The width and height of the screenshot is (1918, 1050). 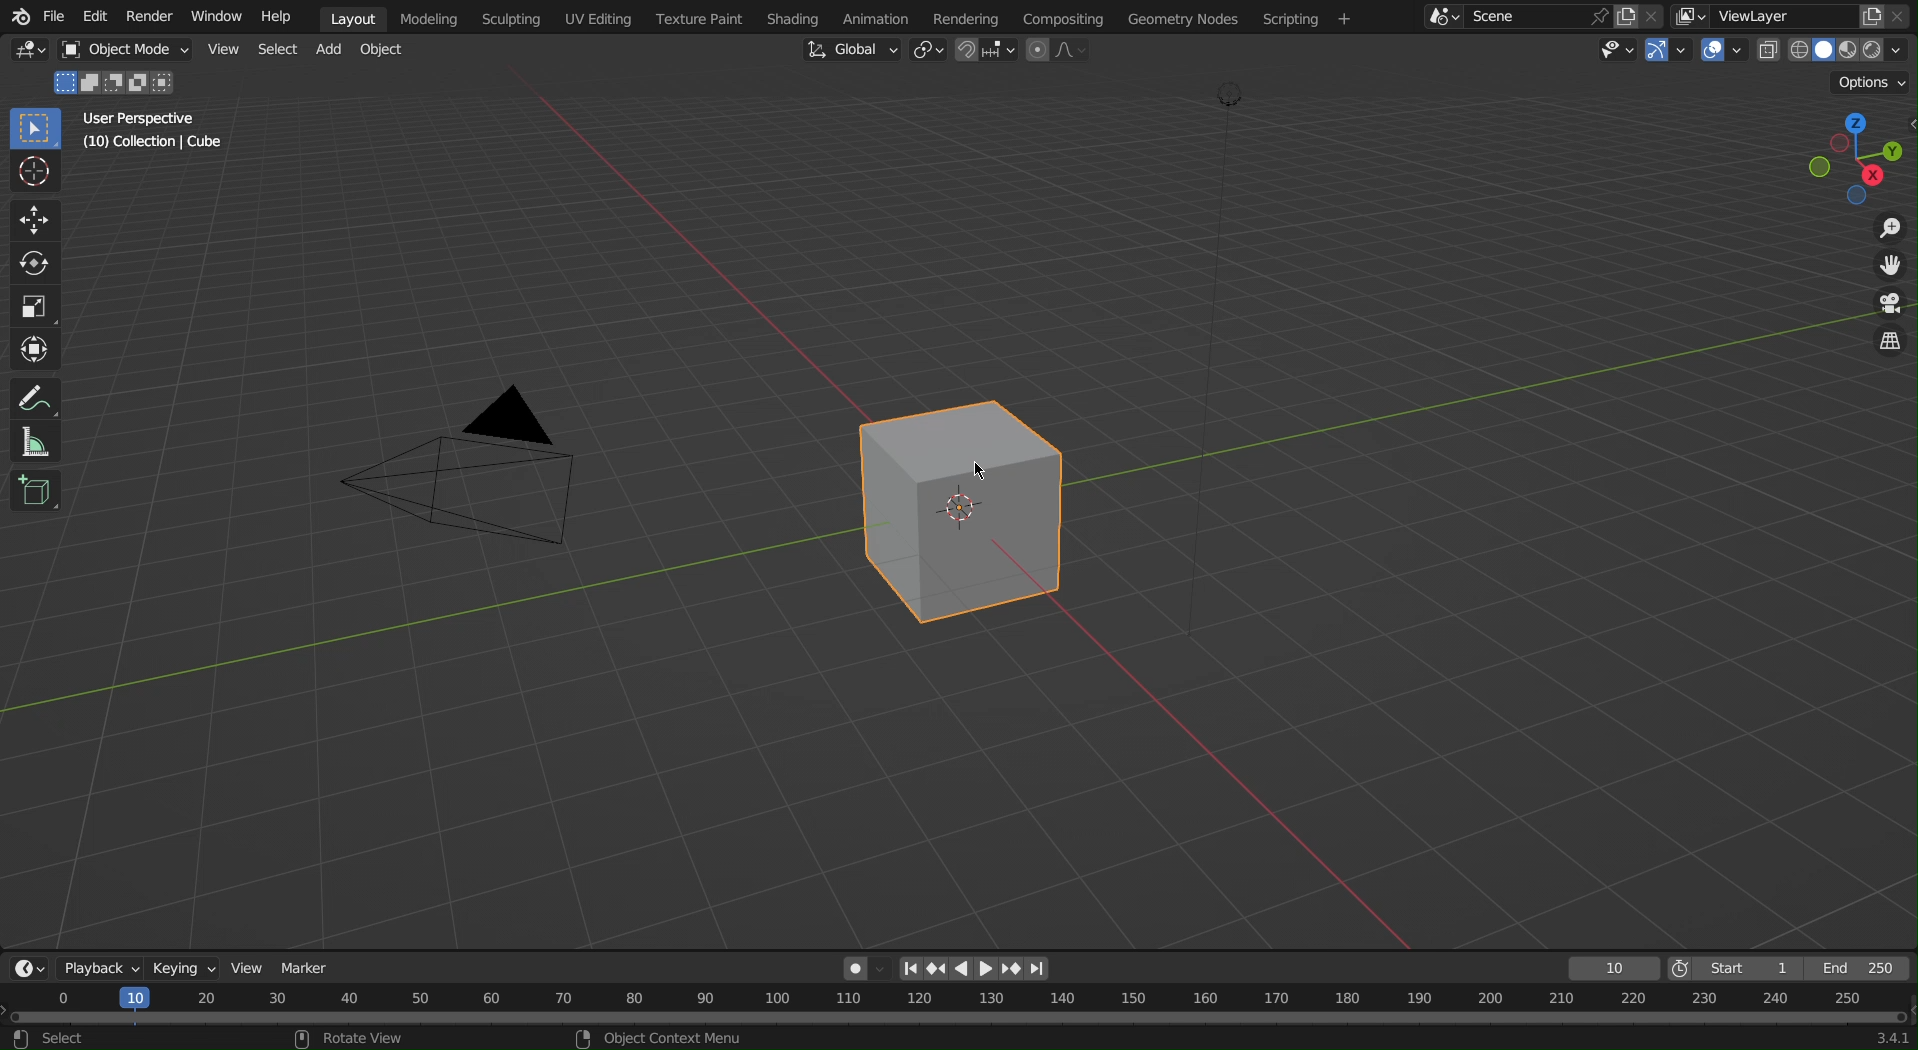 What do you see at coordinates (472, 478) in the screenshot?
I see `Camera` at bounding box center [472, 478].